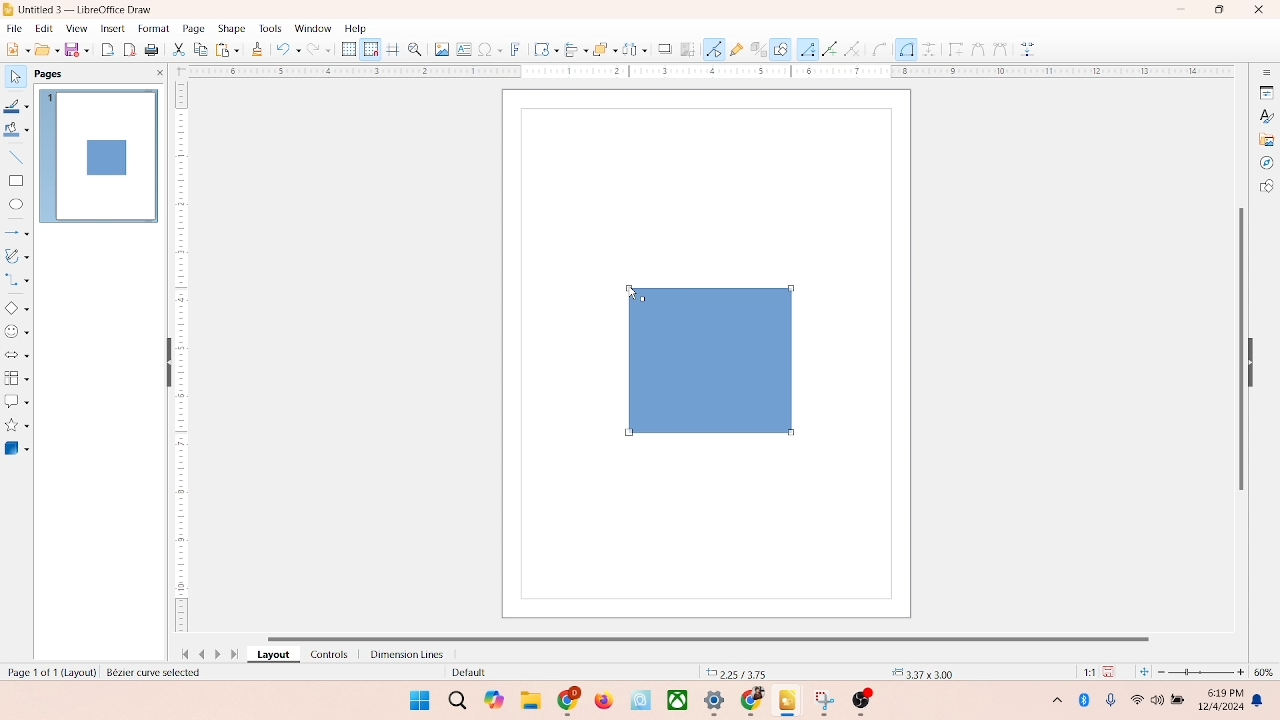 The width and height of the screenshot is (1280, 720). I want to click on Glue points too, so click(1029, 50).